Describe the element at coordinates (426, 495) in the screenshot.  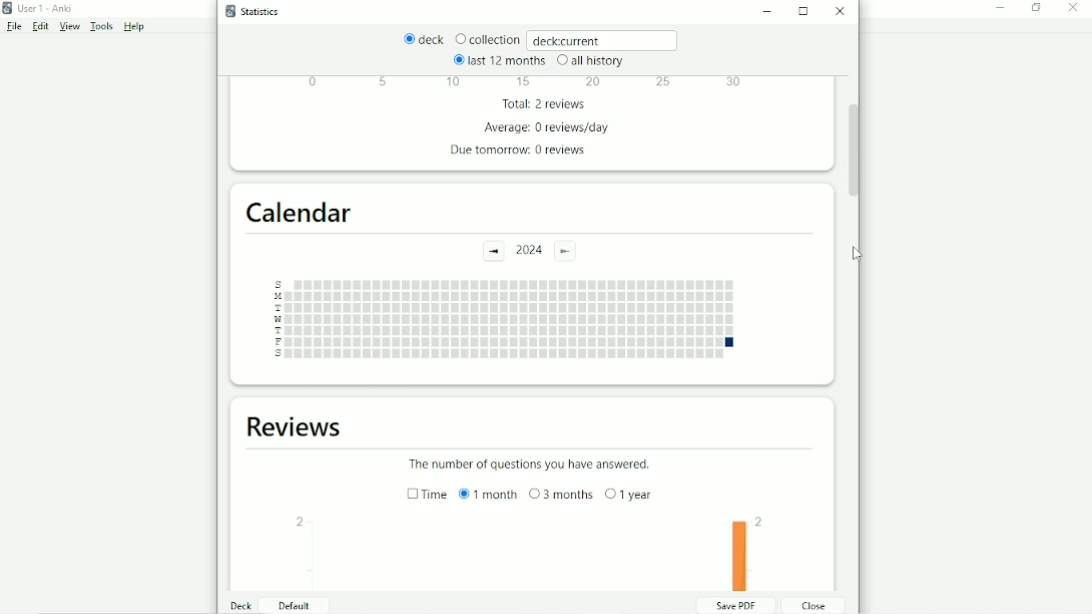
I see `Time` at that location.